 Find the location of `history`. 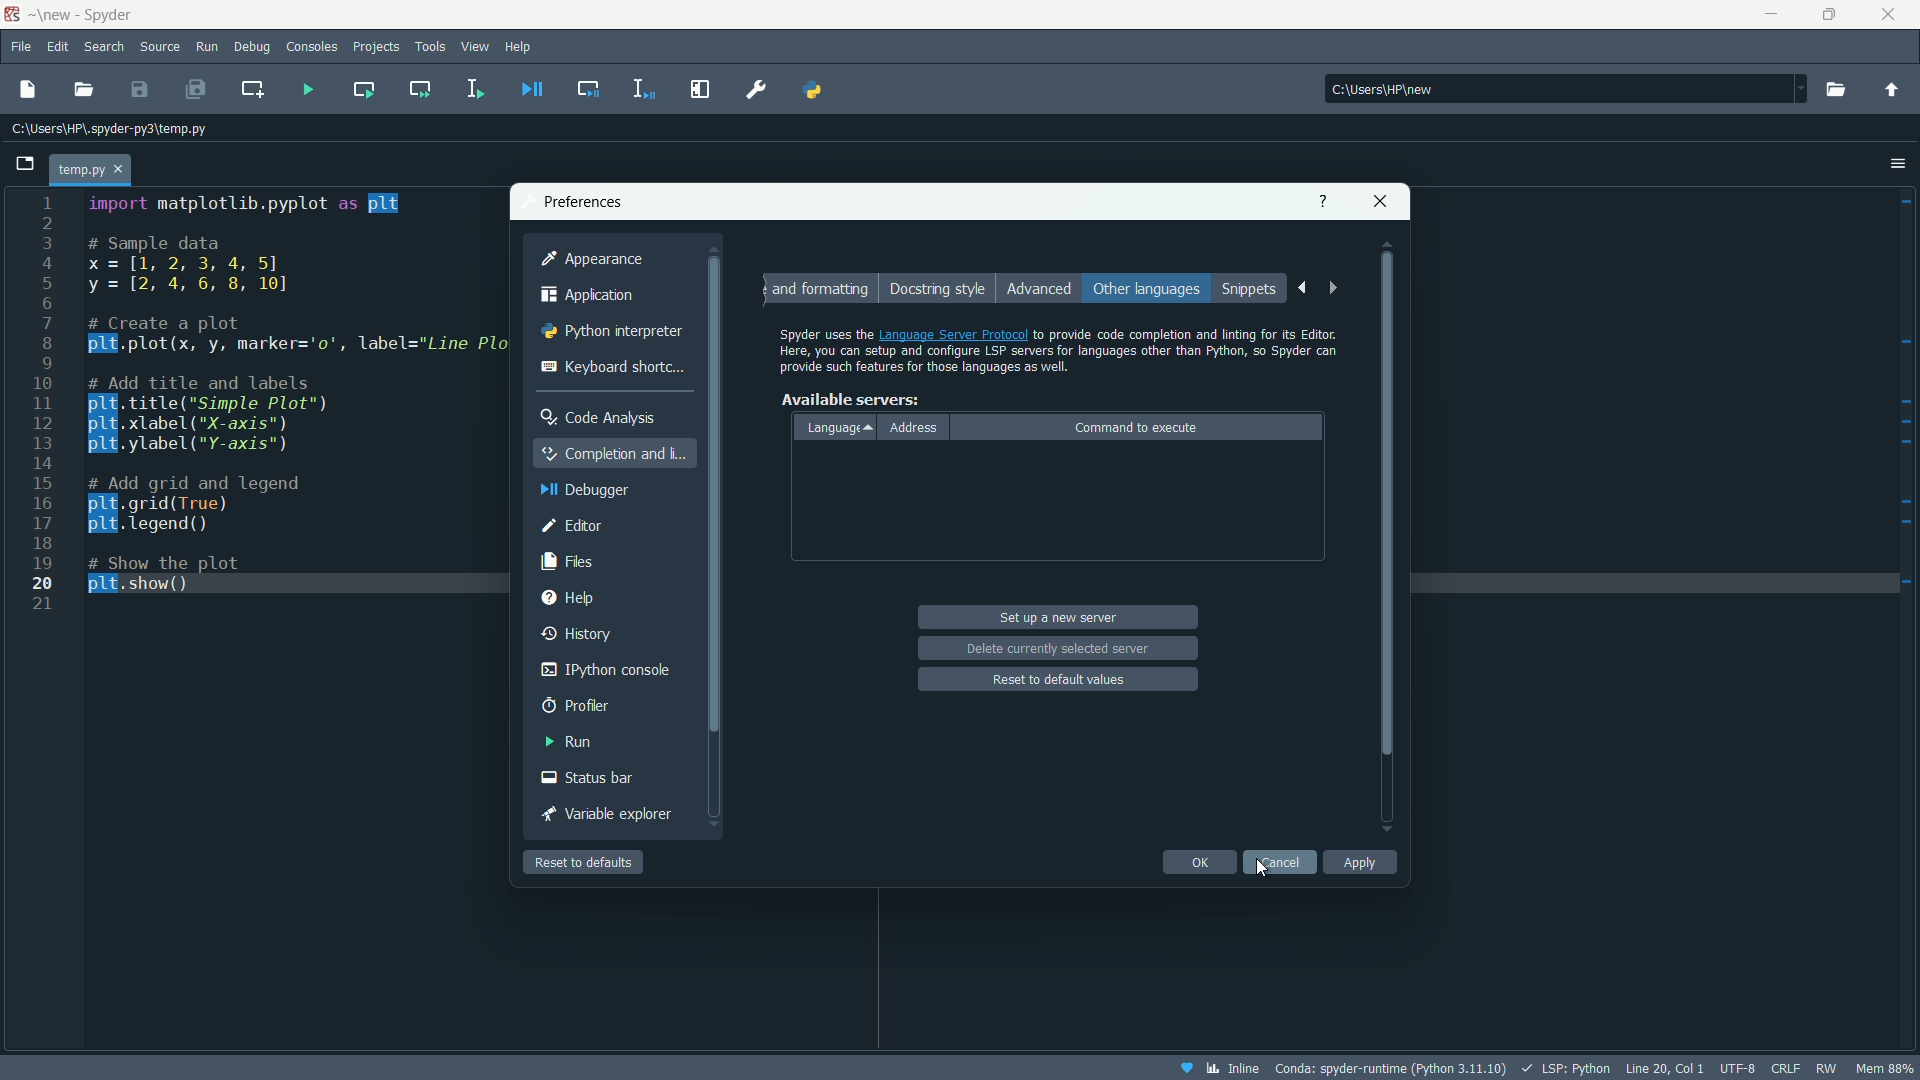

history is located at coordinates (579, 632).